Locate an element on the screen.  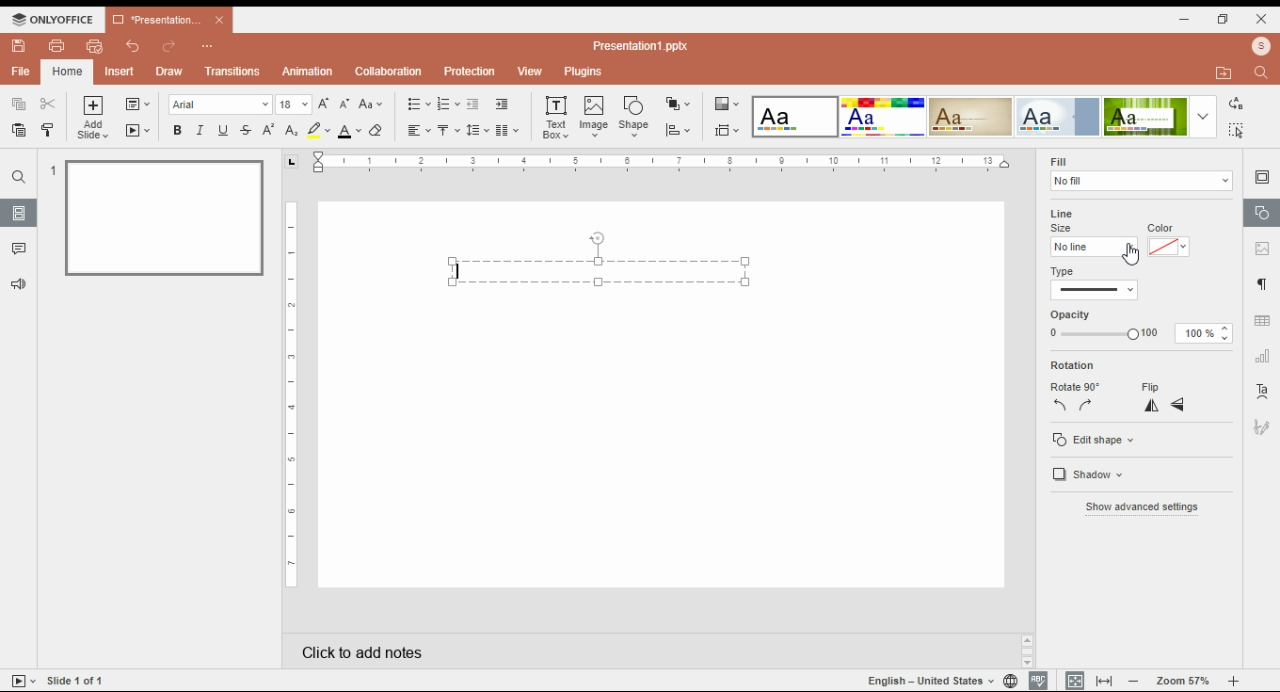
rotate 90 counterclockwise is located at coordinates (1061, 404).